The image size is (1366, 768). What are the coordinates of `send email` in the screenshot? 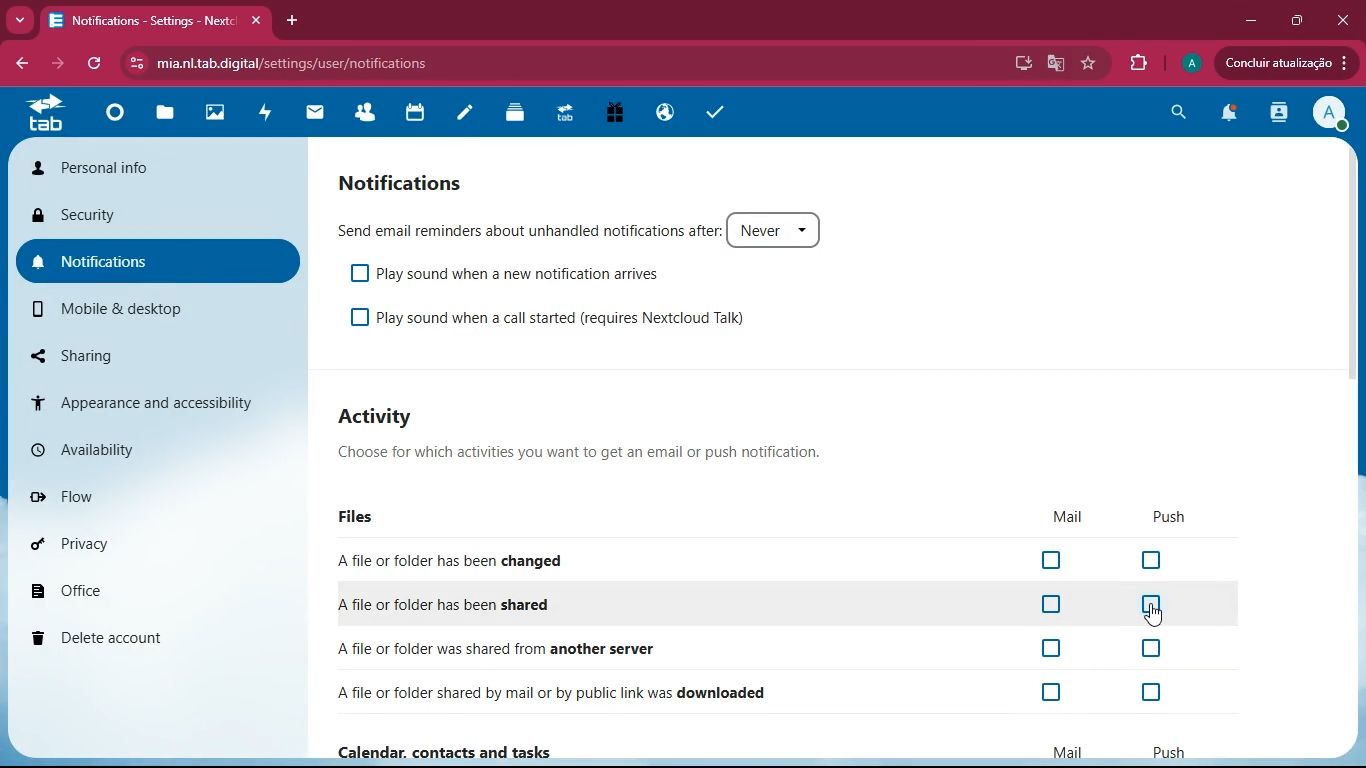 It's located at (525, 231).